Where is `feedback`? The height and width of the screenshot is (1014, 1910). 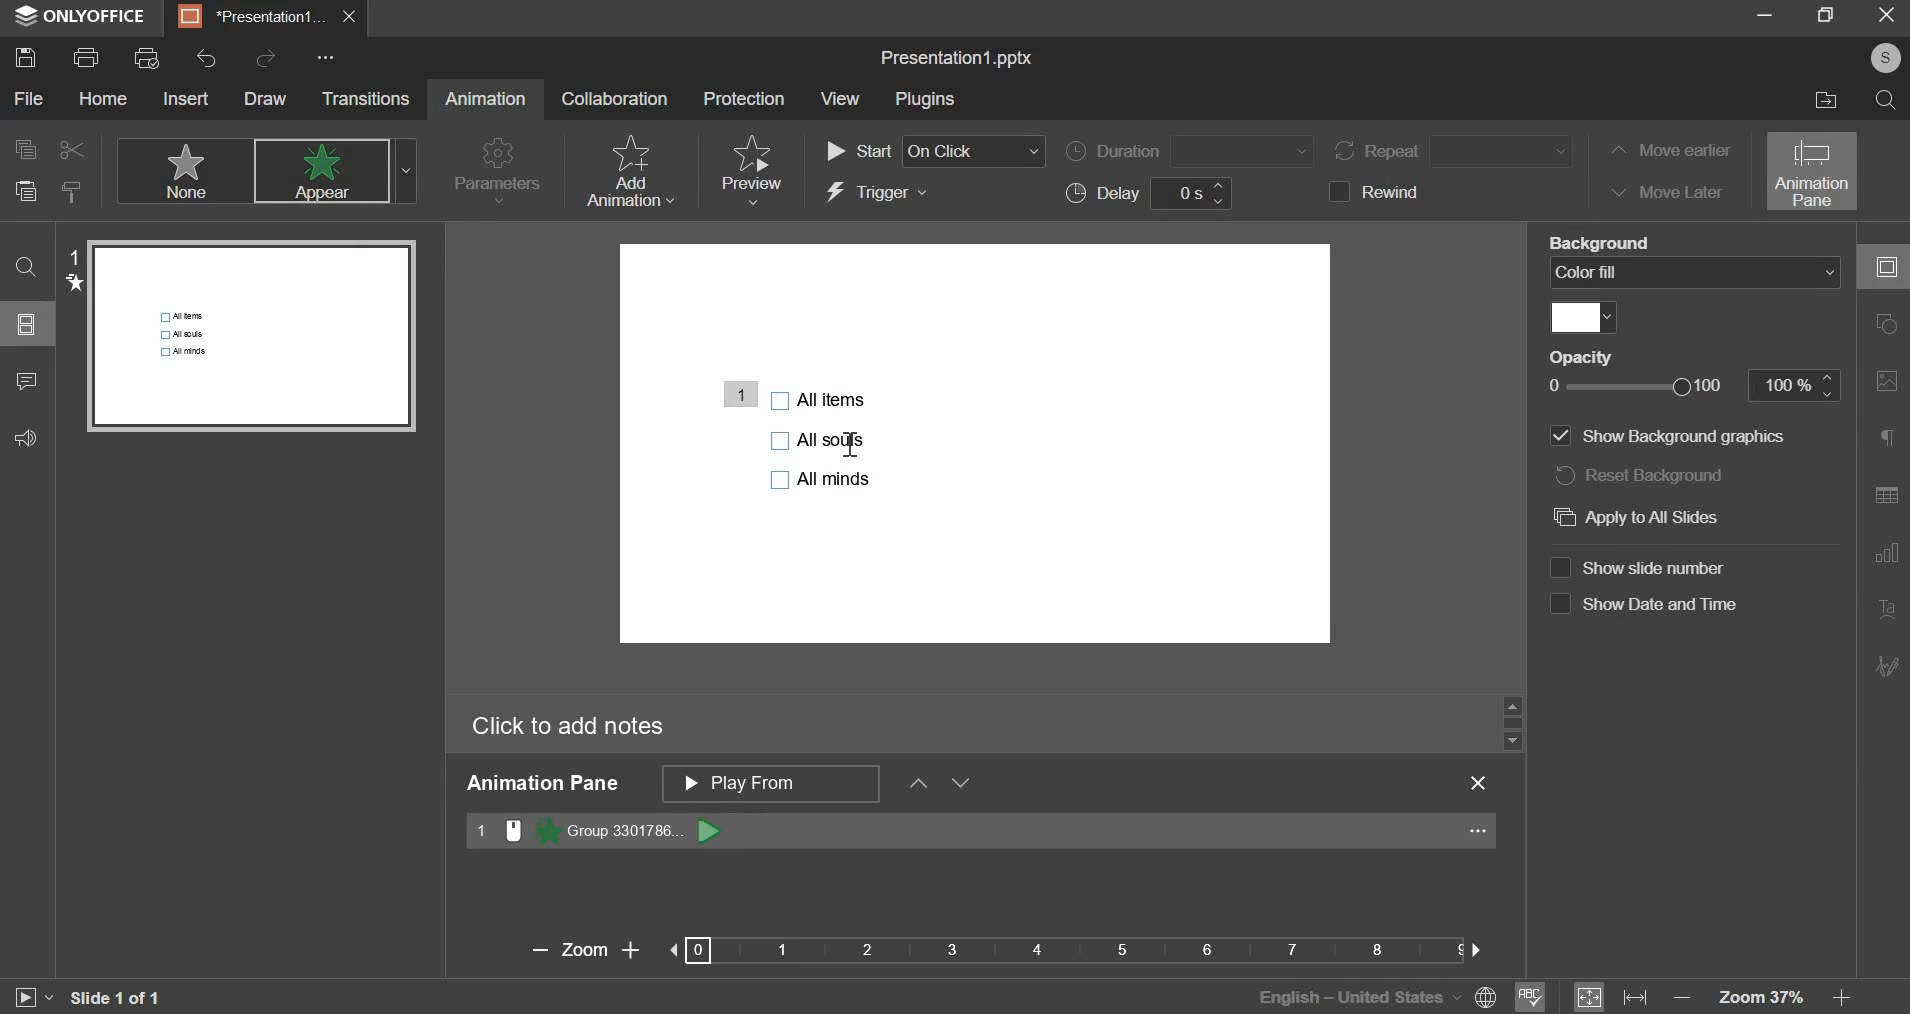
feedback is located at coordinates (35, 437).